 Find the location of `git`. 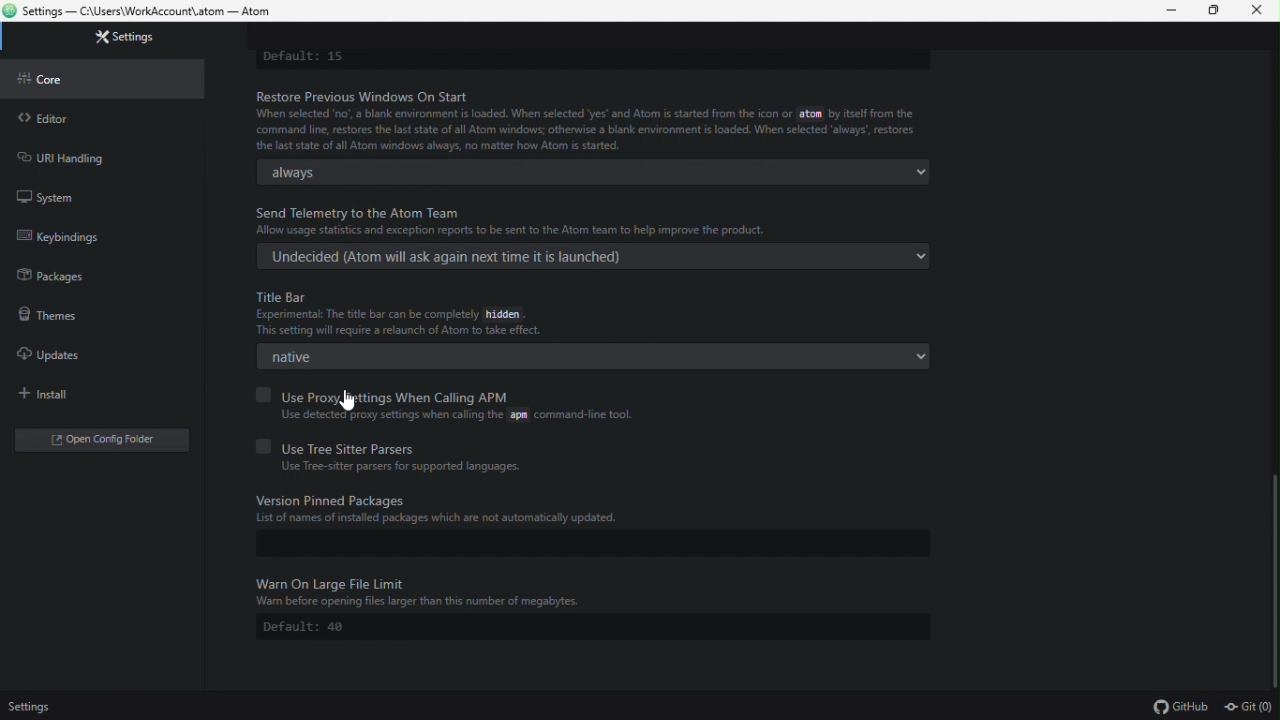

git is located at coordinates (1250, 709).